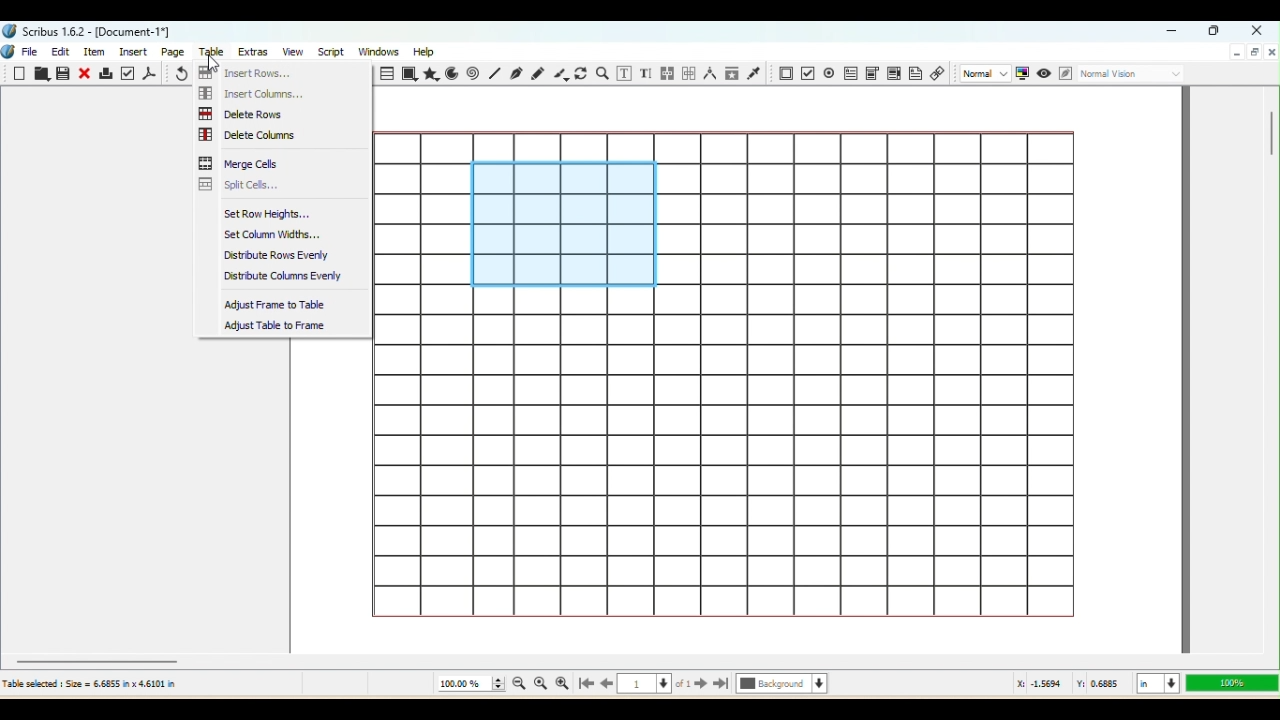  What do you see at coordinates (639, 660) in the screenshot?
I see `Horizontal scroll bar` at bounding box center [639, 660].